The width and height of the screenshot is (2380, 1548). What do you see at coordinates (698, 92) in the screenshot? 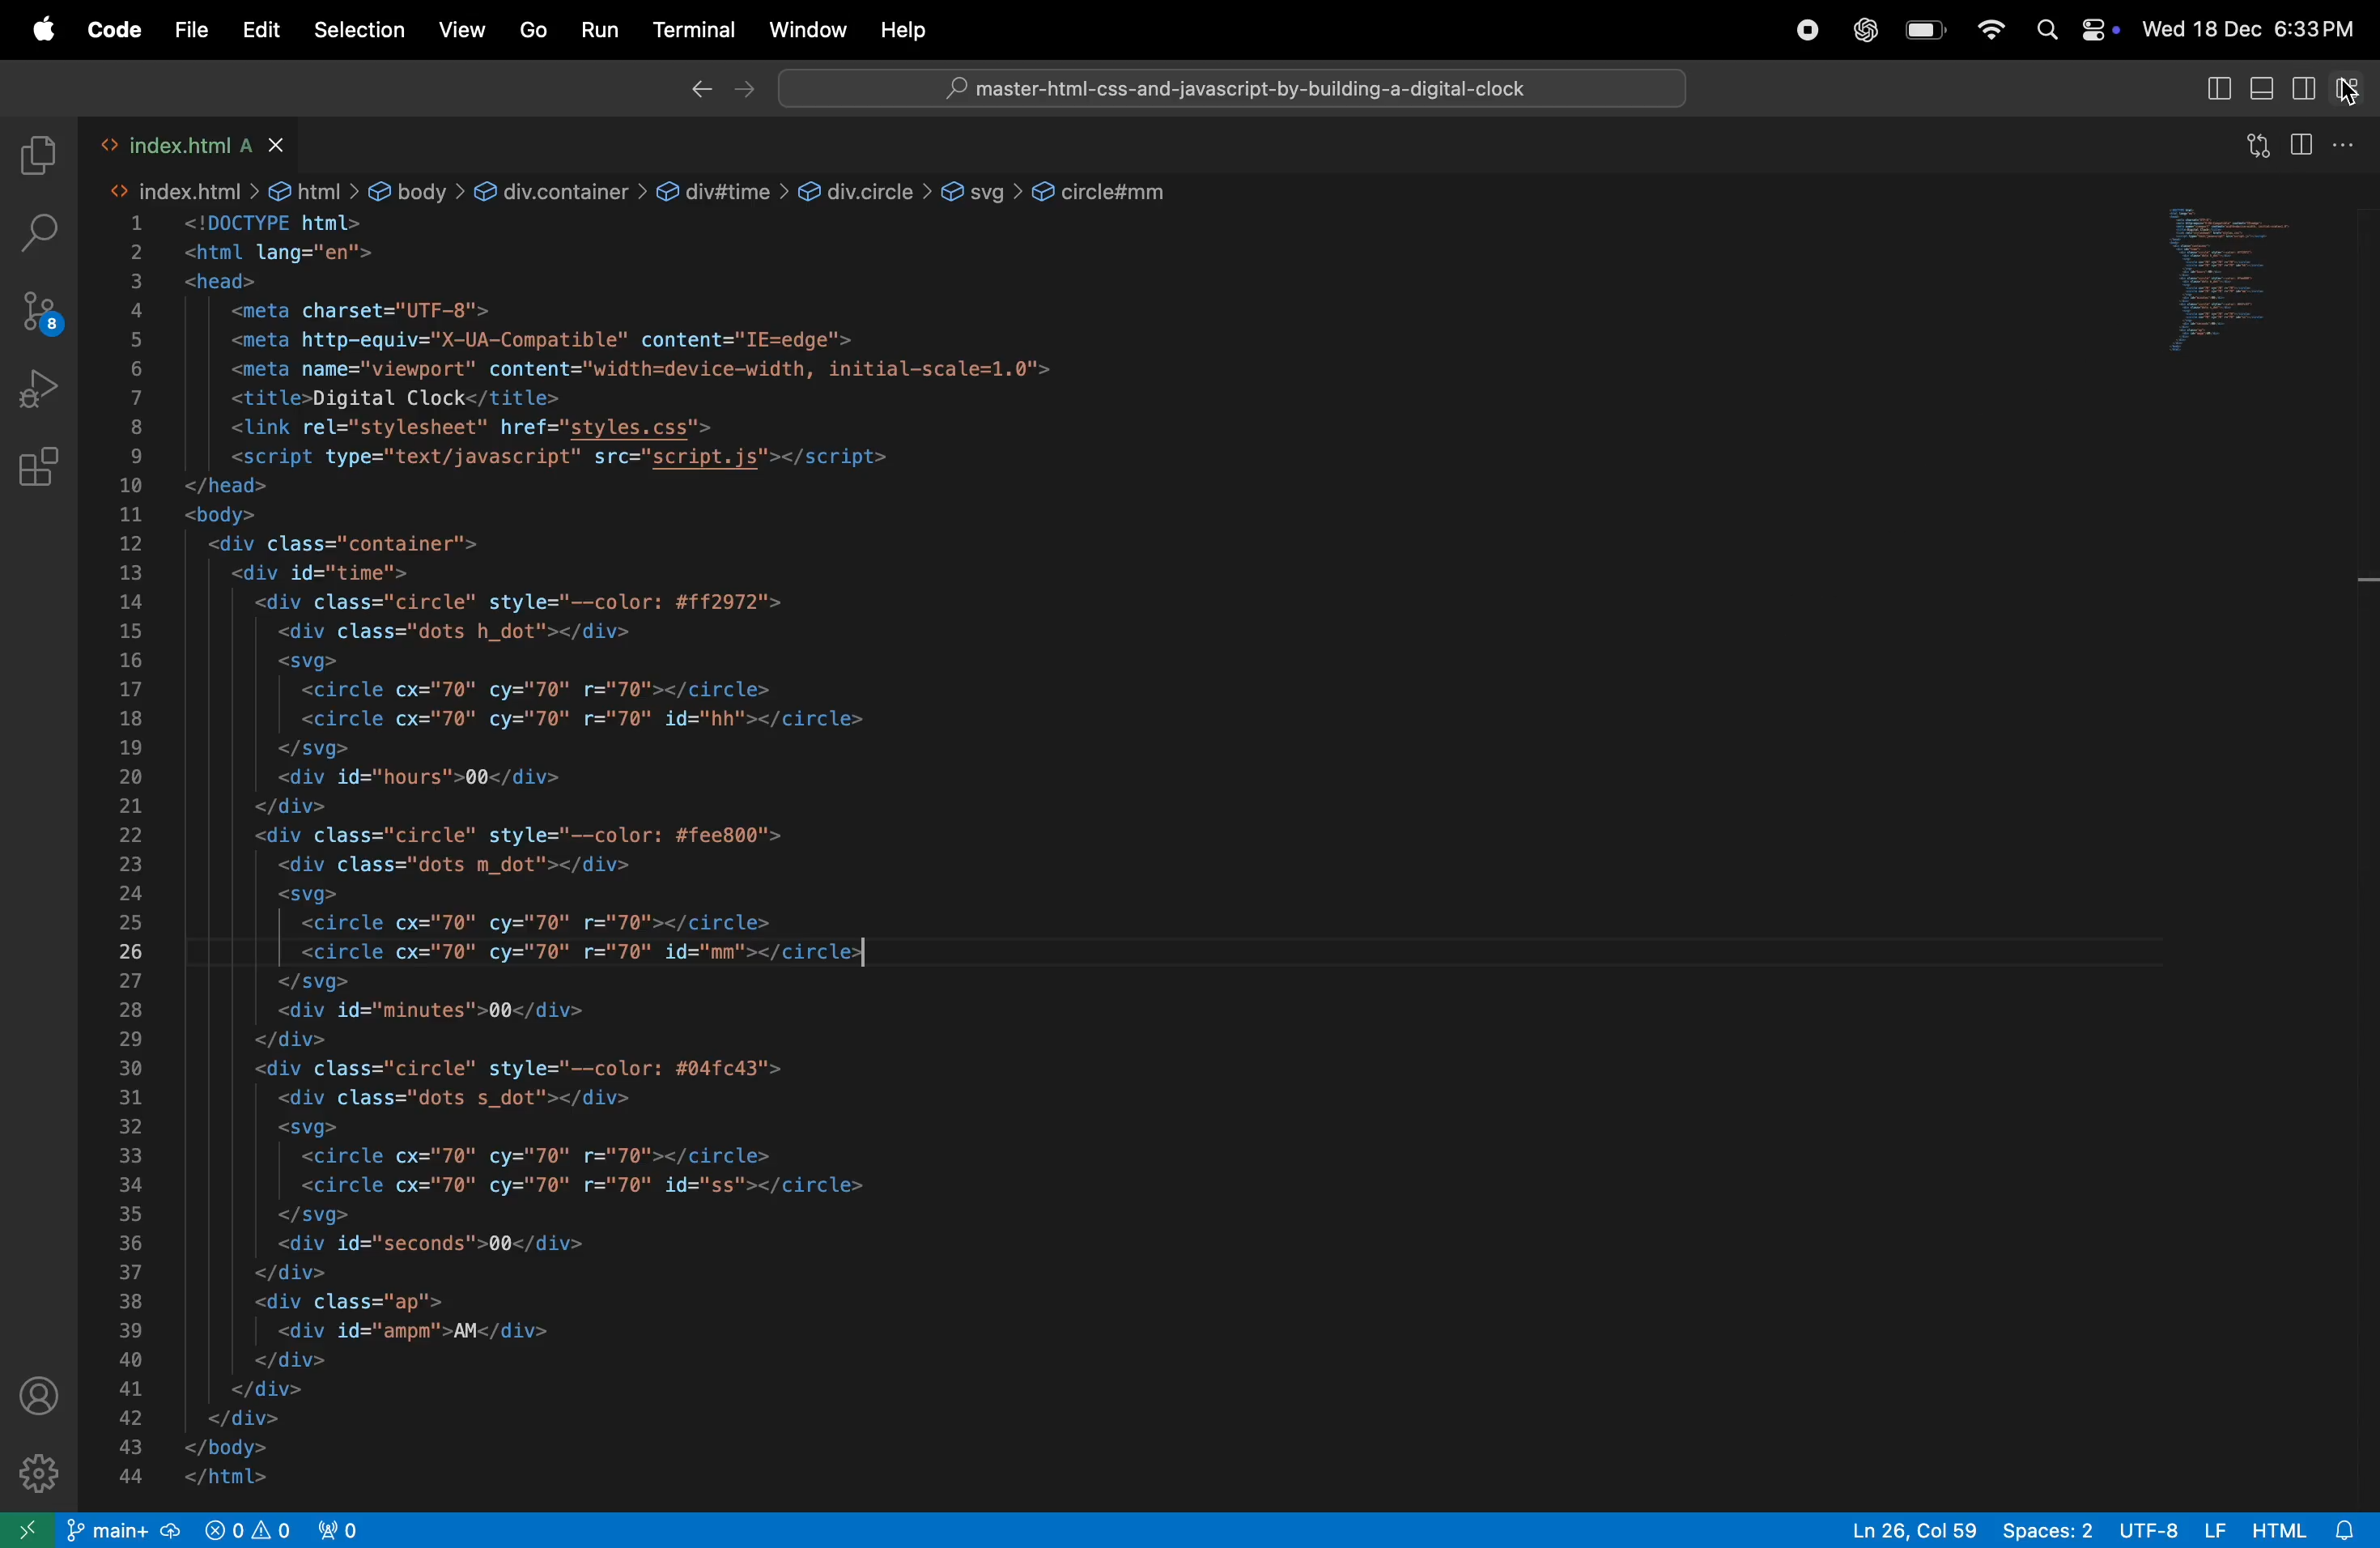
I see `back ward` at bounding box center [698, 92].